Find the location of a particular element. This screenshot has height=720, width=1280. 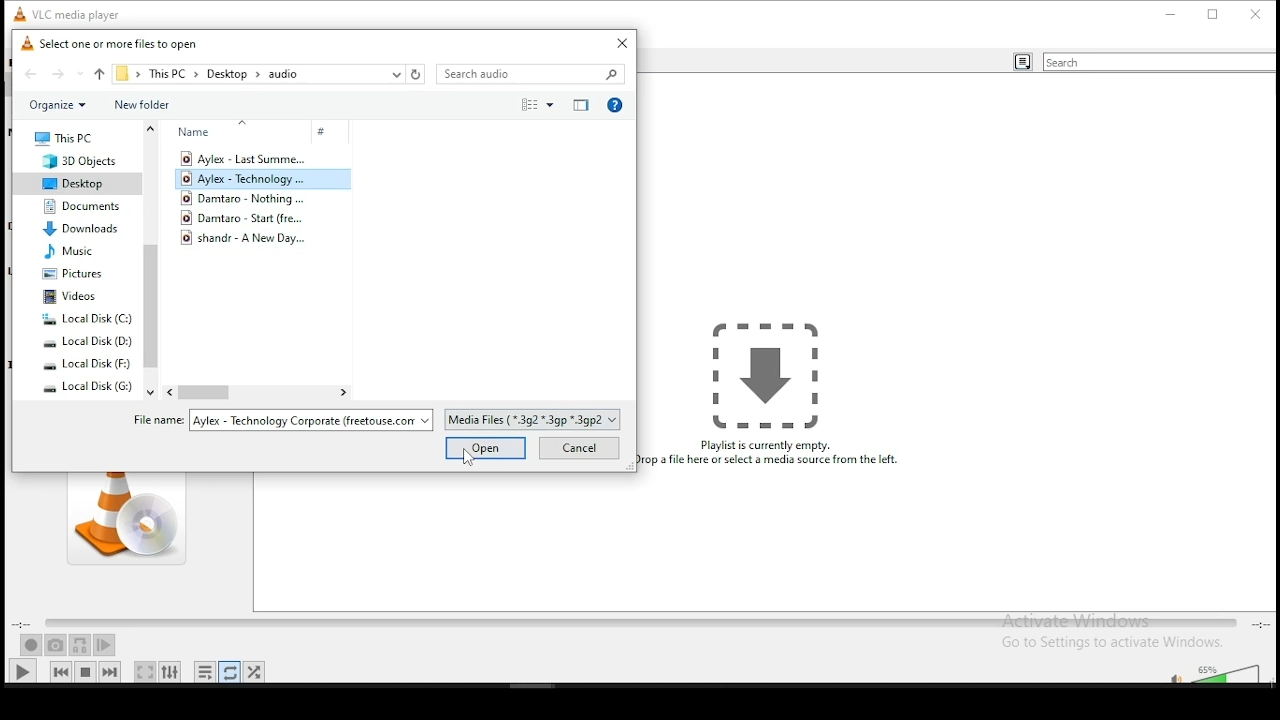

system drive 3 is located at coordinates (86, 364).